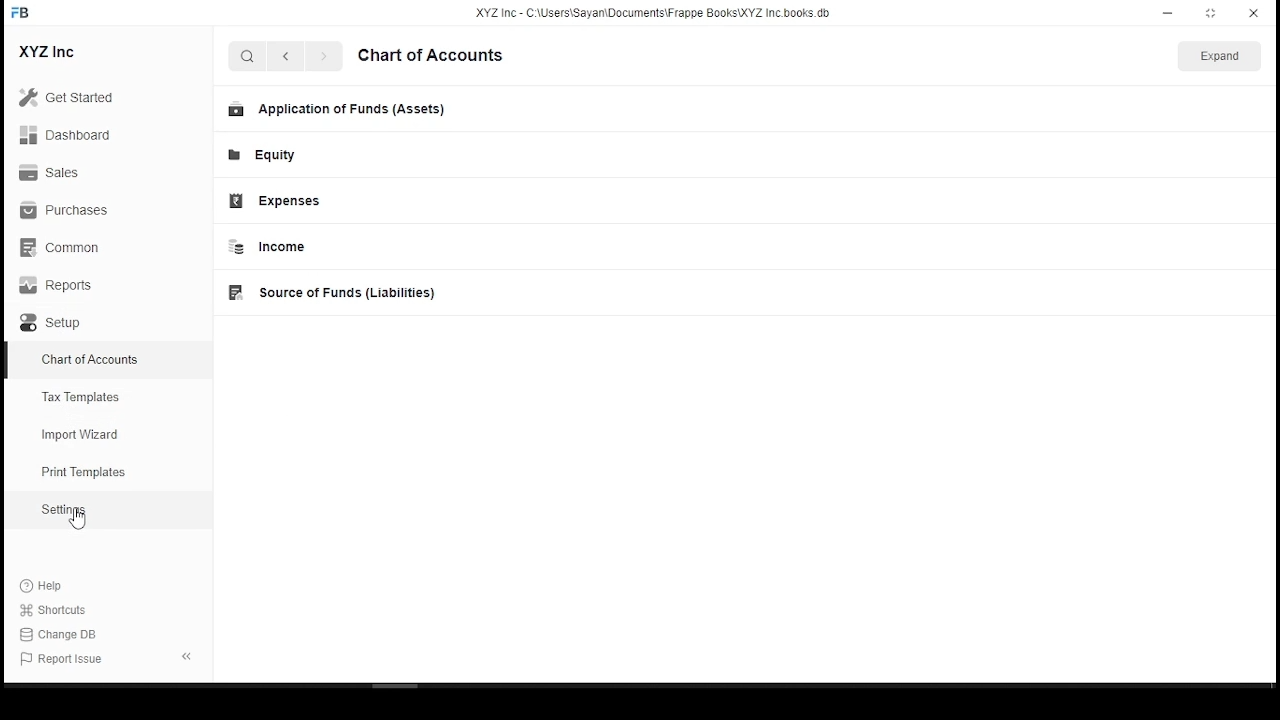  What do you see at coordinates (79, 472) in the screenshot?
I see `print templates` at bounding box center [79, 472].